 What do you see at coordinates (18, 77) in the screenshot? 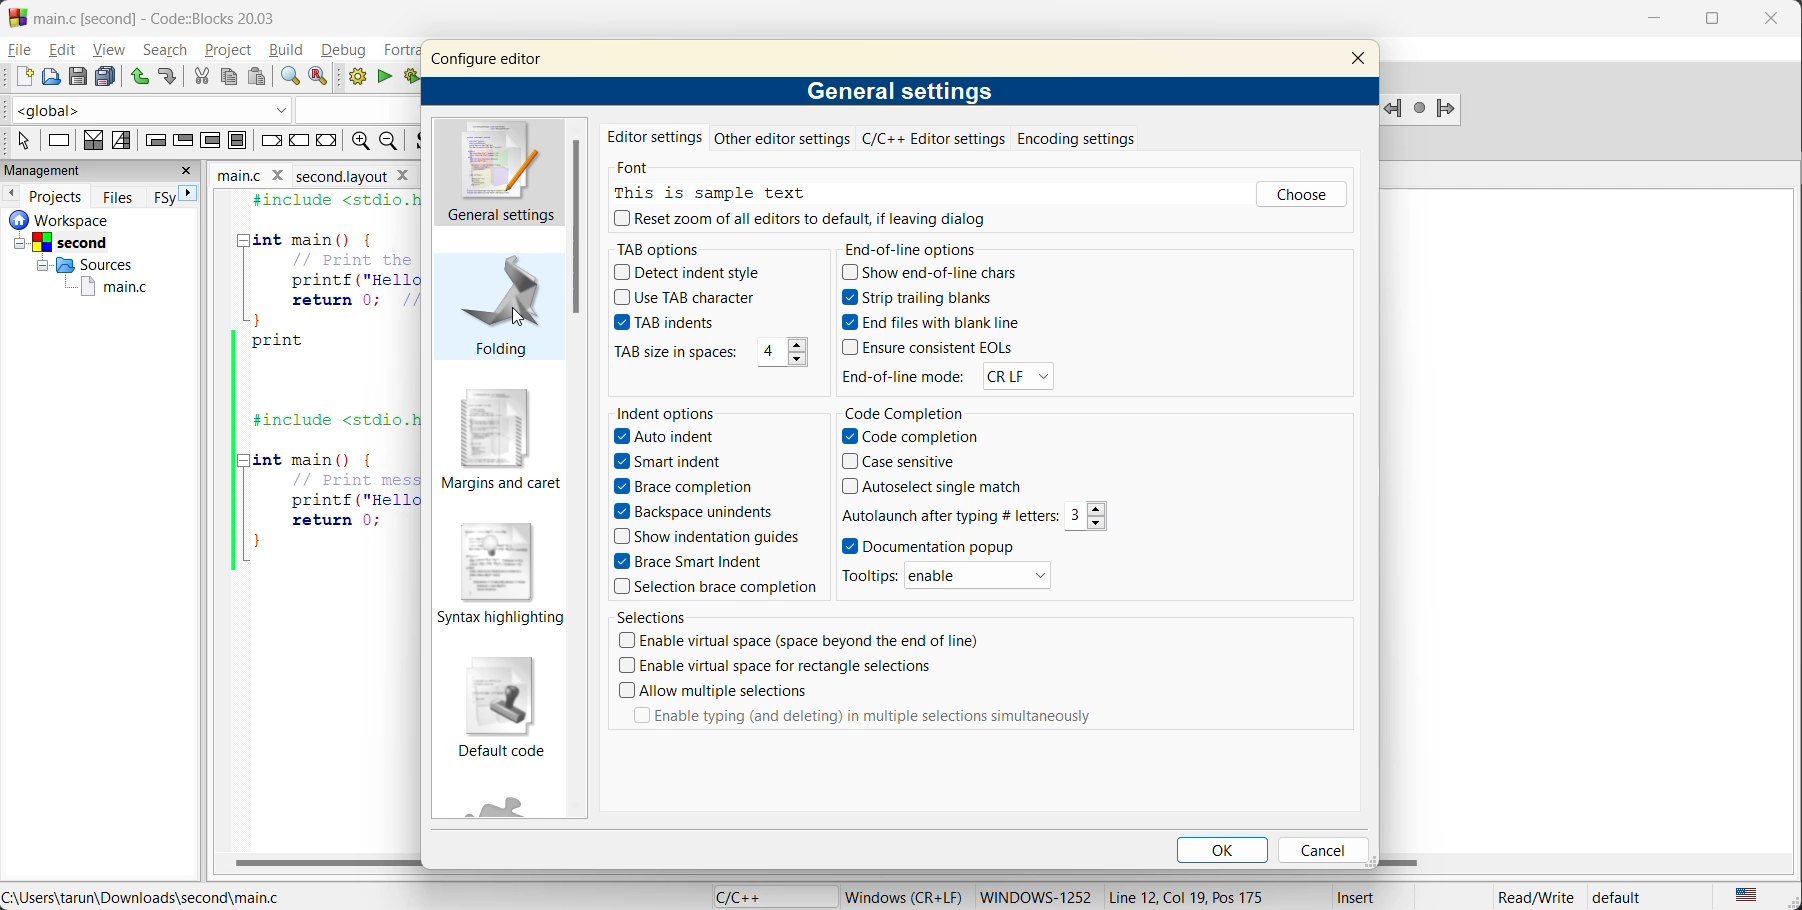
I see `new` at bounding box center [18, 77].